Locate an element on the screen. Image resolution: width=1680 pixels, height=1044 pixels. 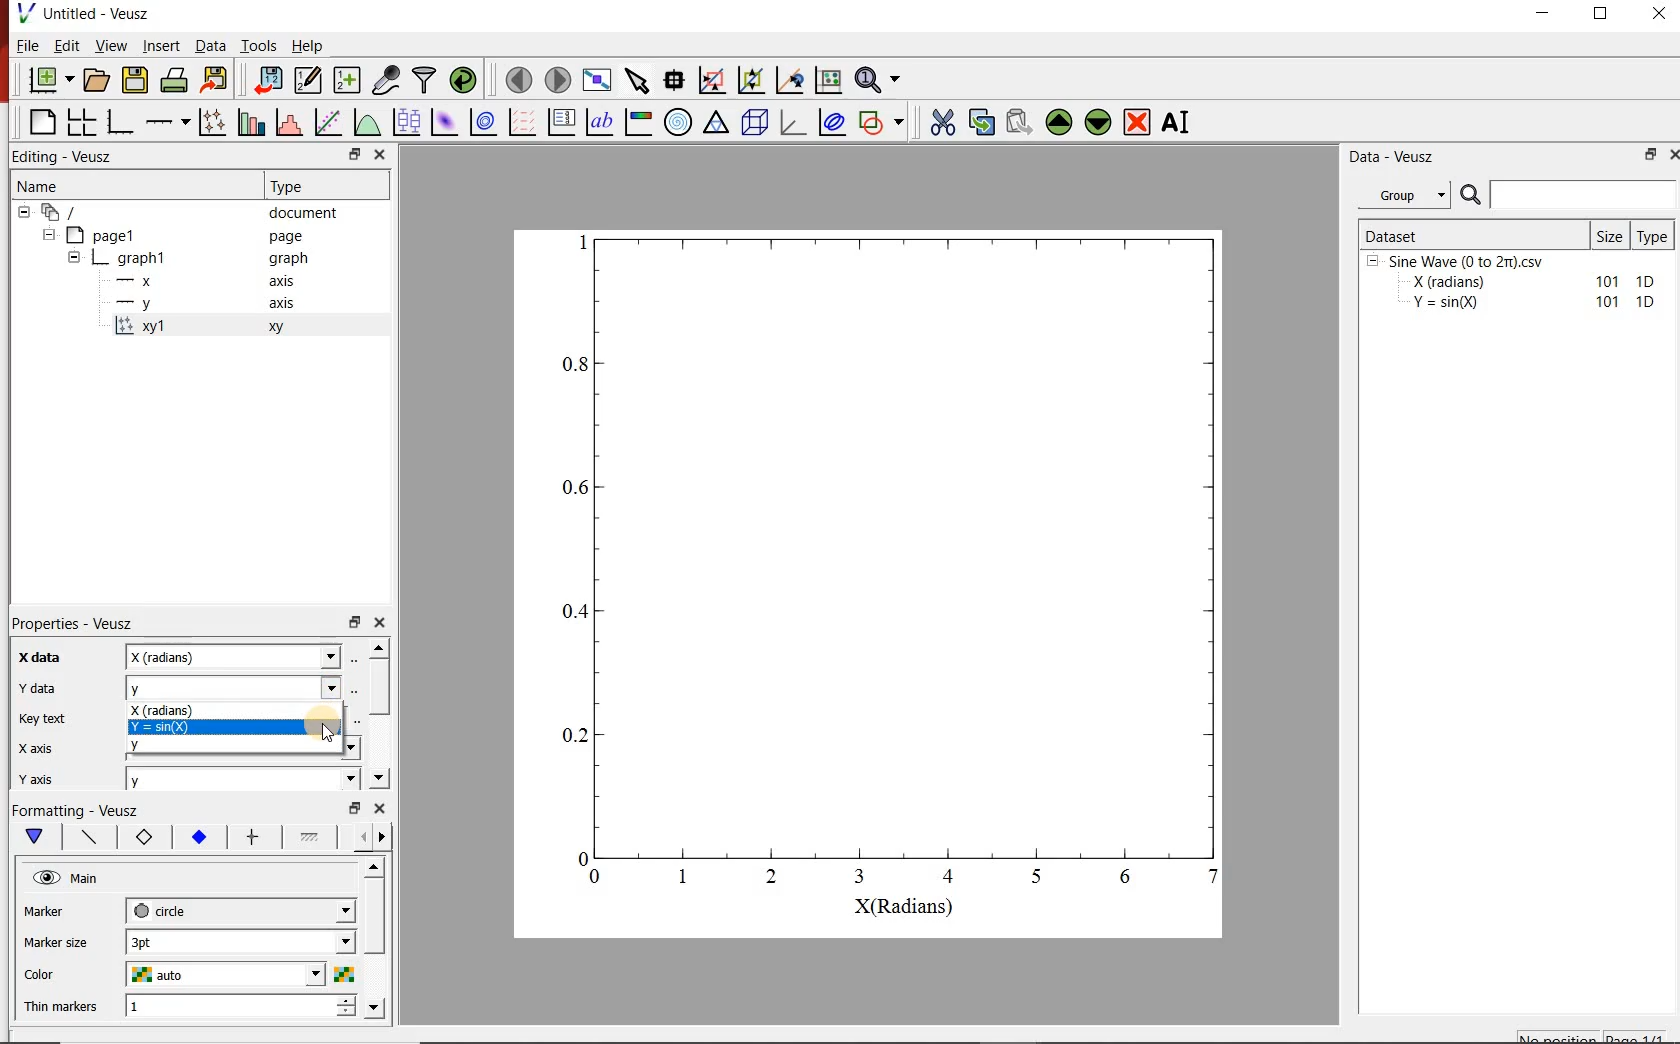
plot covariance ellipses is located at coordinates (831, 121).